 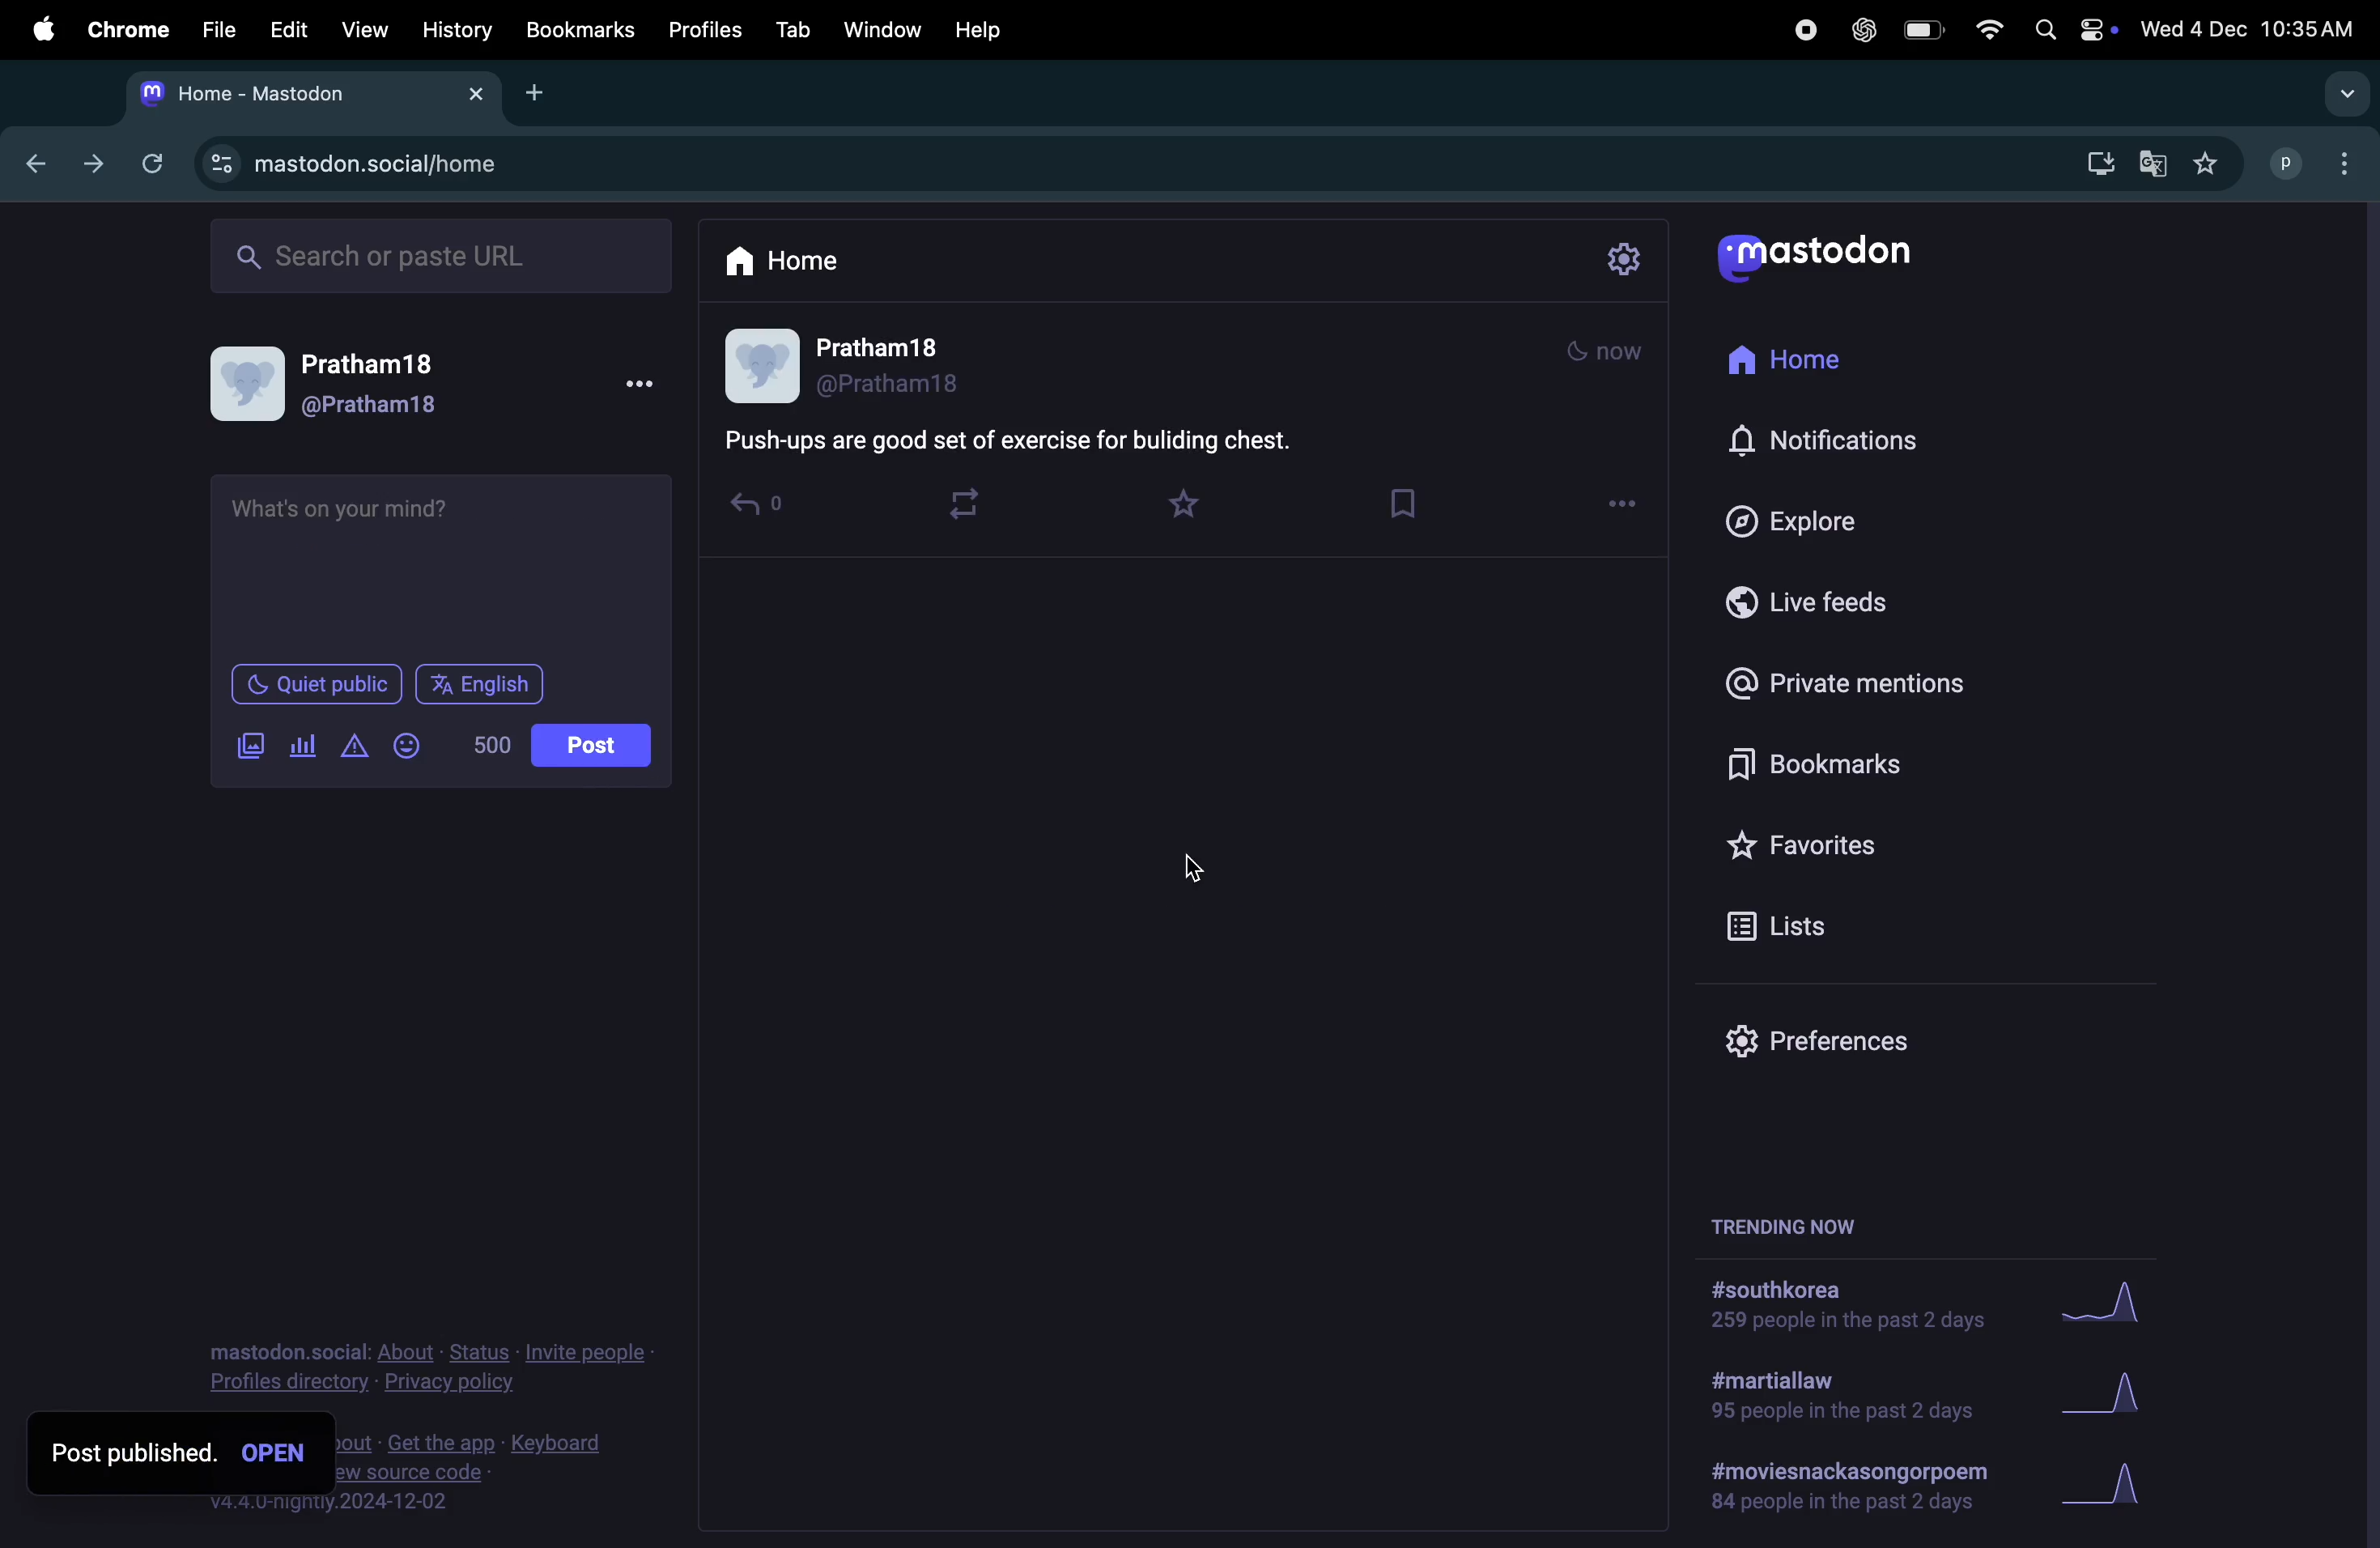 What do you see at coordinates (2119, 1395) in the screenshot?
I see `Graph` at bounding box center [2119, 1395].